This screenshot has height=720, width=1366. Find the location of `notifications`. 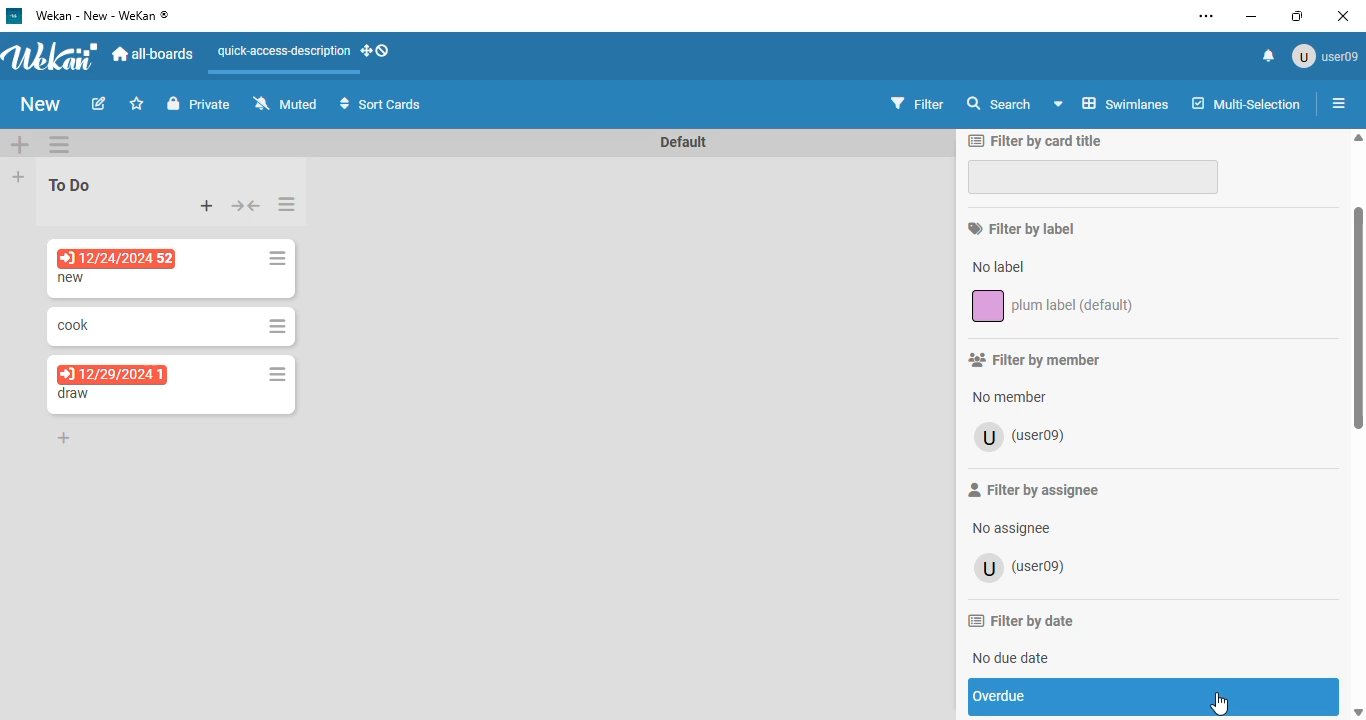

notifications is located at coordinates (1269, 56).